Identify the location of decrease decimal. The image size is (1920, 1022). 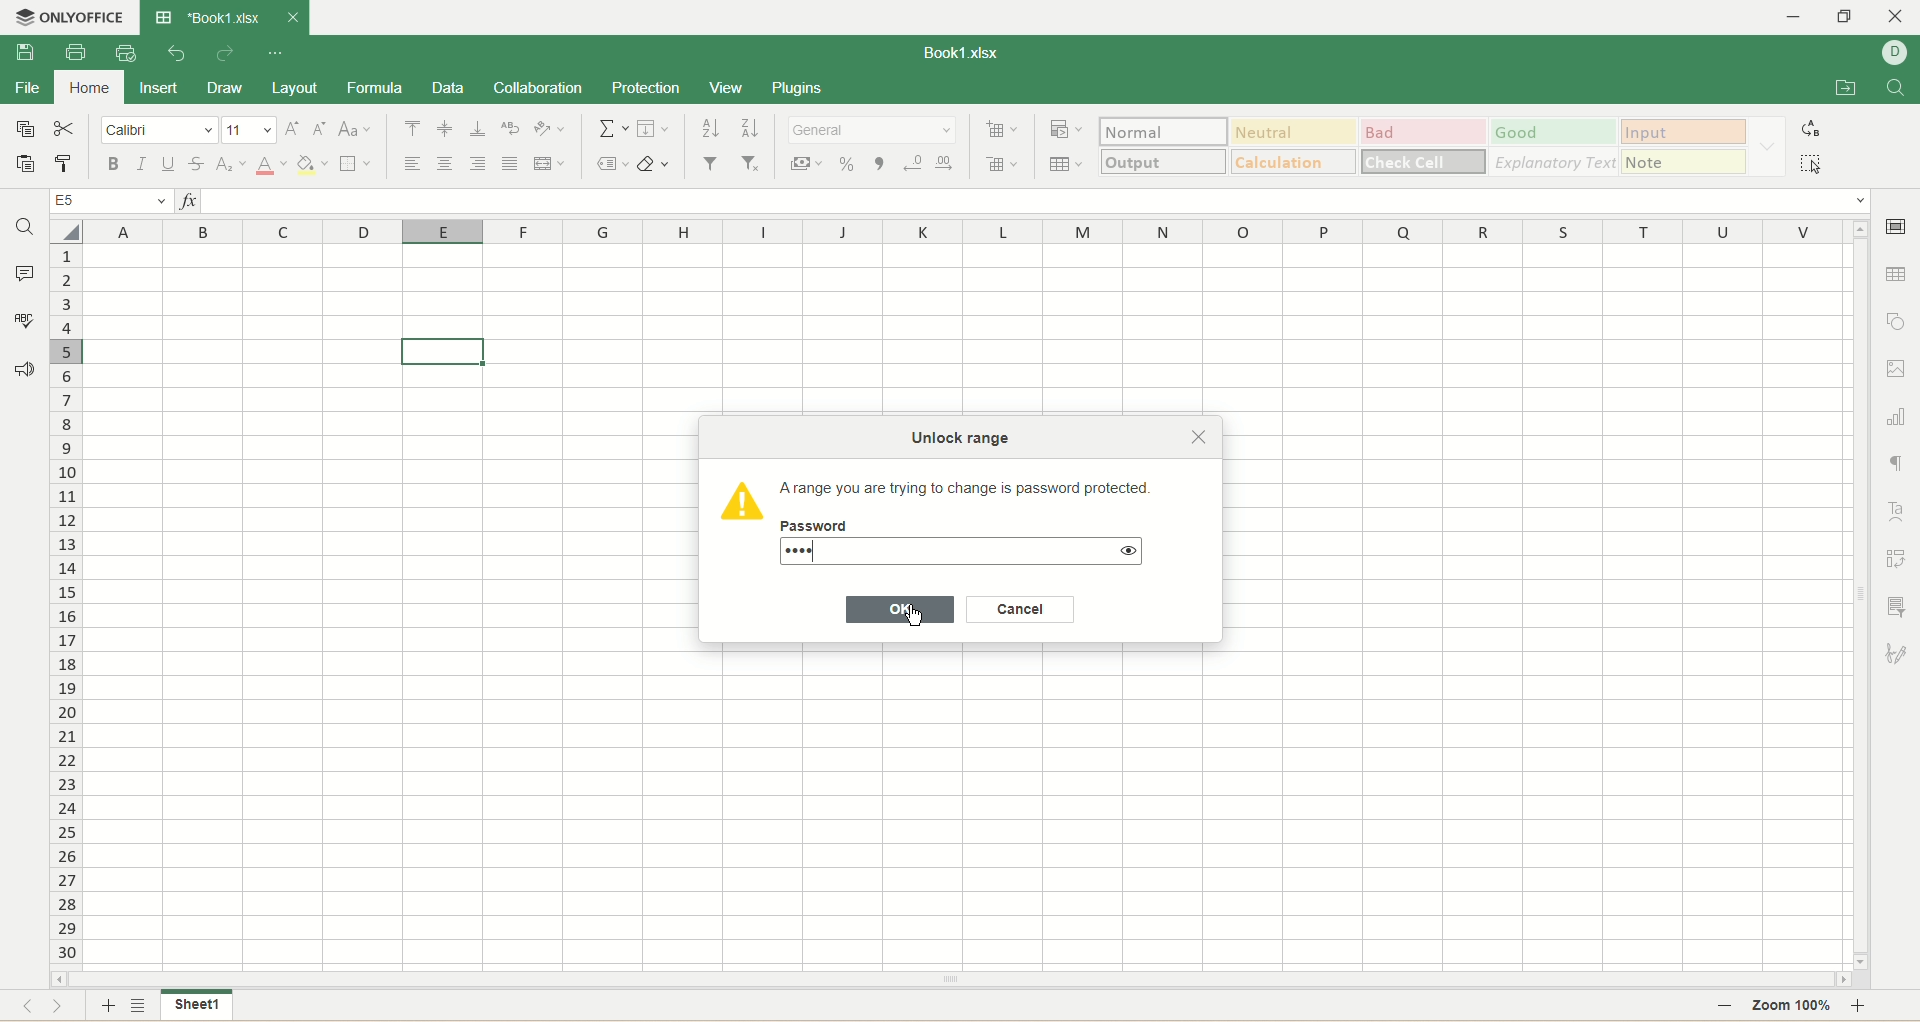
(910, 163).